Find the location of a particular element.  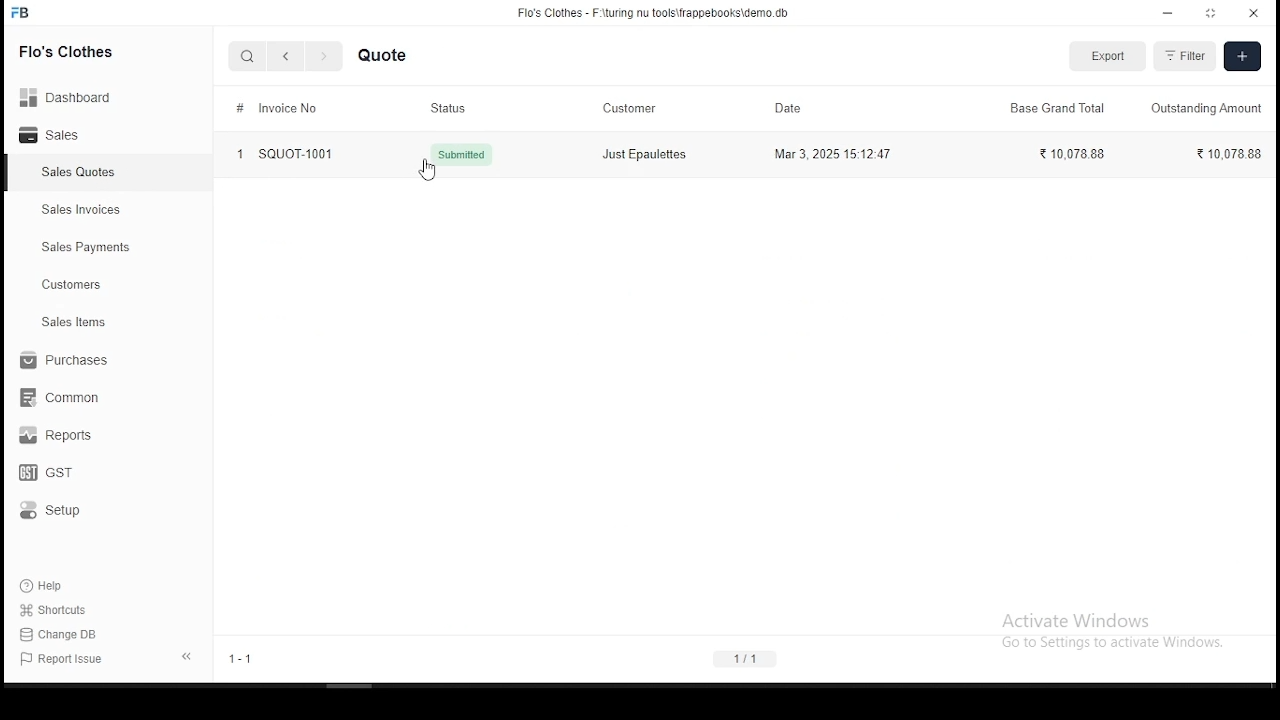

Activate Windows
Go to Settings to activate Windows. is located at coordinates (1110, 627).